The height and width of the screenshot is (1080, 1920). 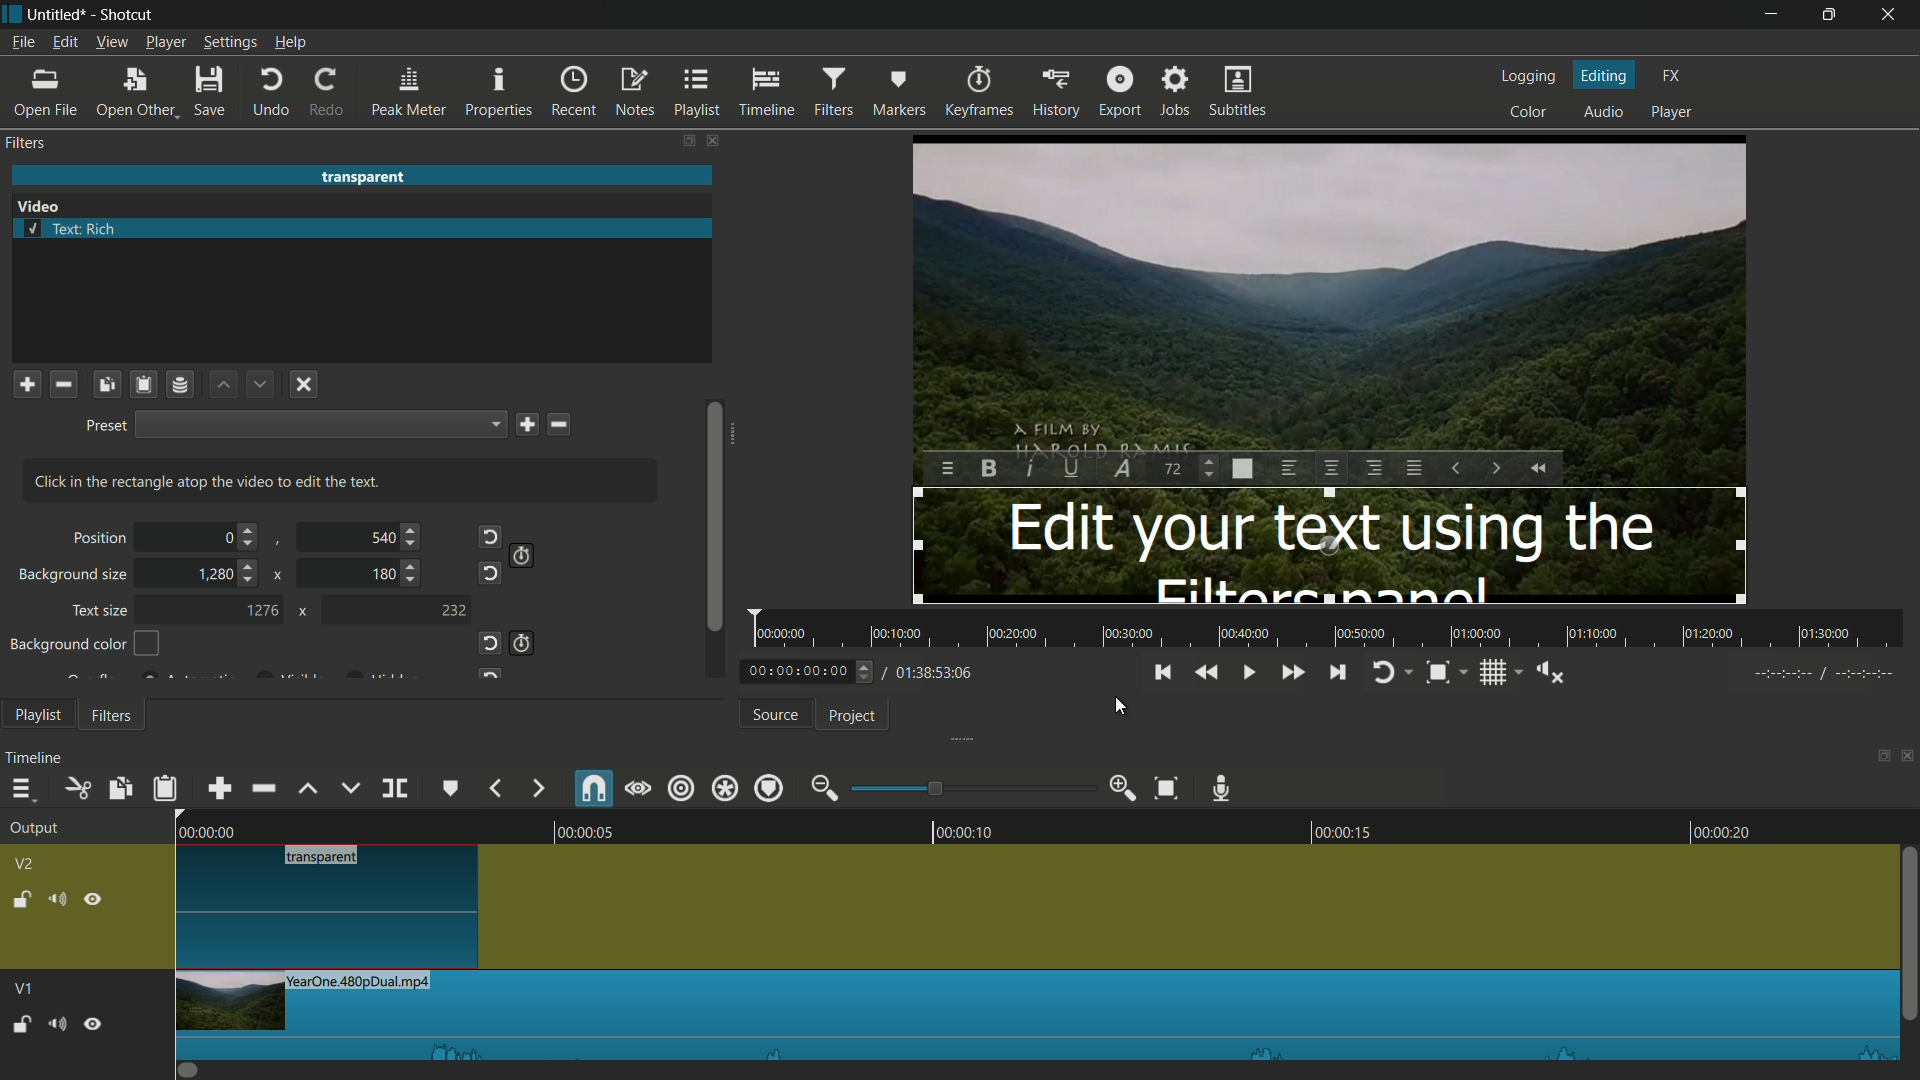 What do you see at coordinates (501, 93) in the screenshot?
I see `properties` at bounding box center [501, 93].